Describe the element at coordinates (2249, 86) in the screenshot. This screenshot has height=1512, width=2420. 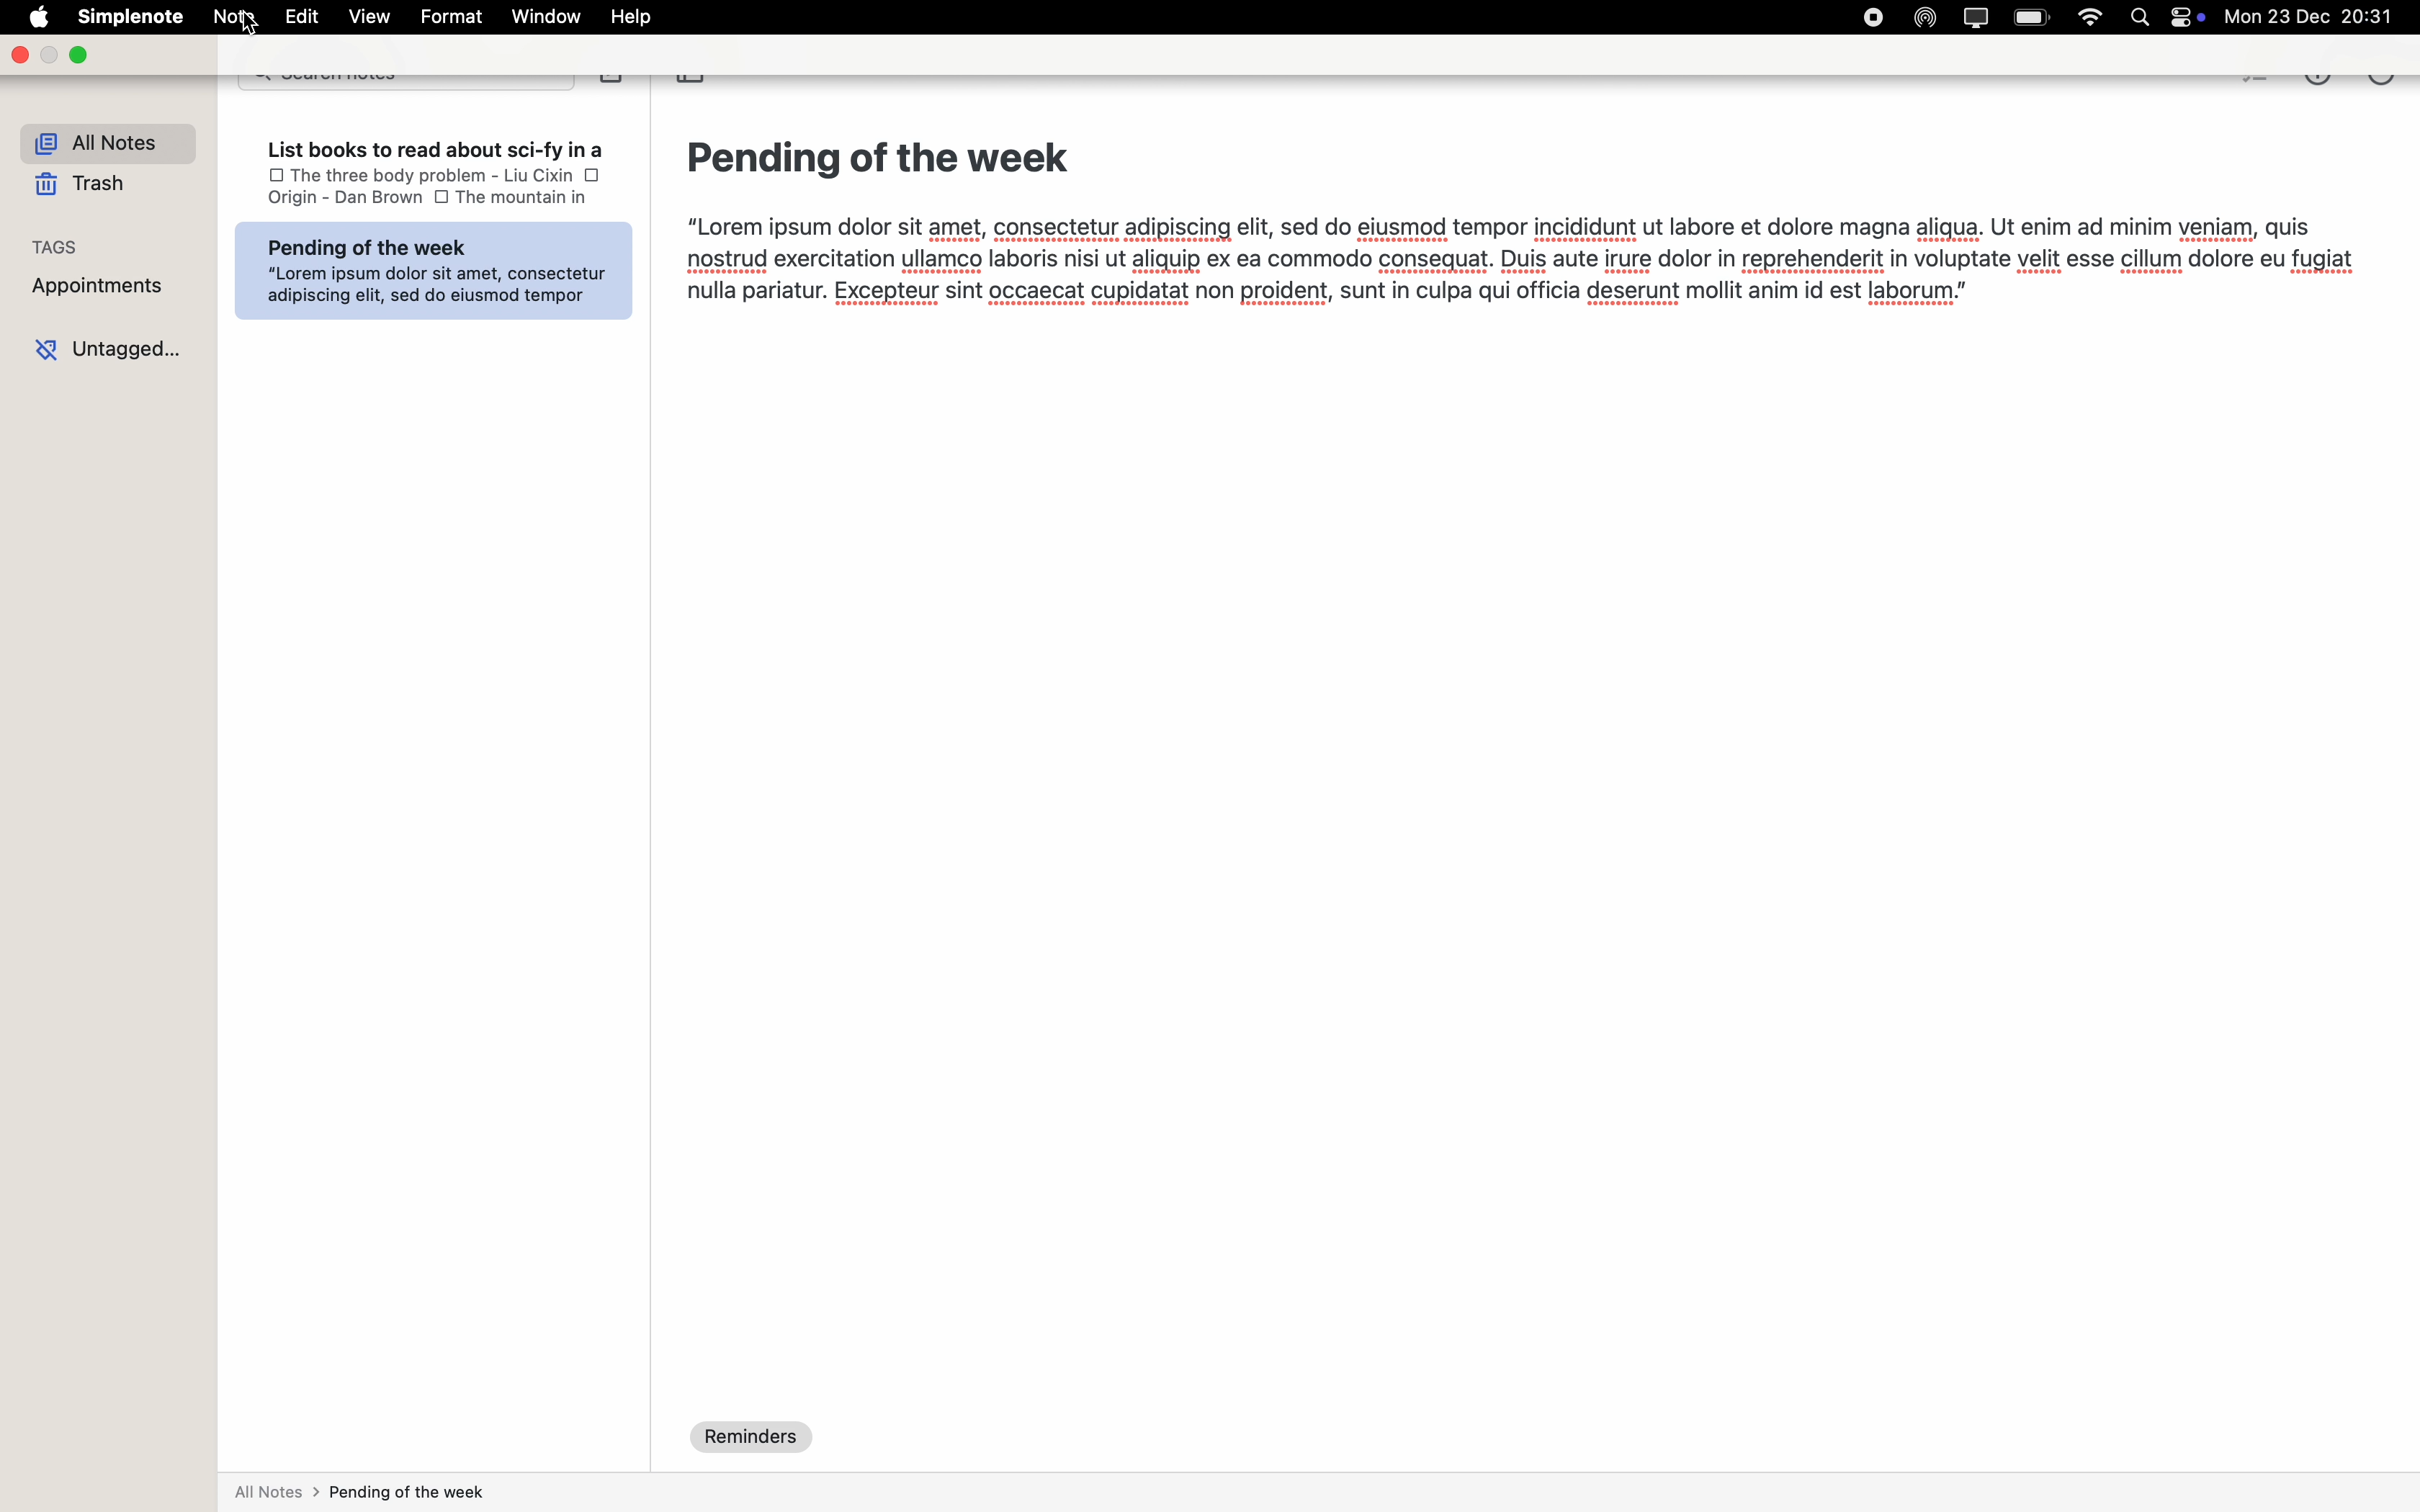
I see `checkbox list` at that location.